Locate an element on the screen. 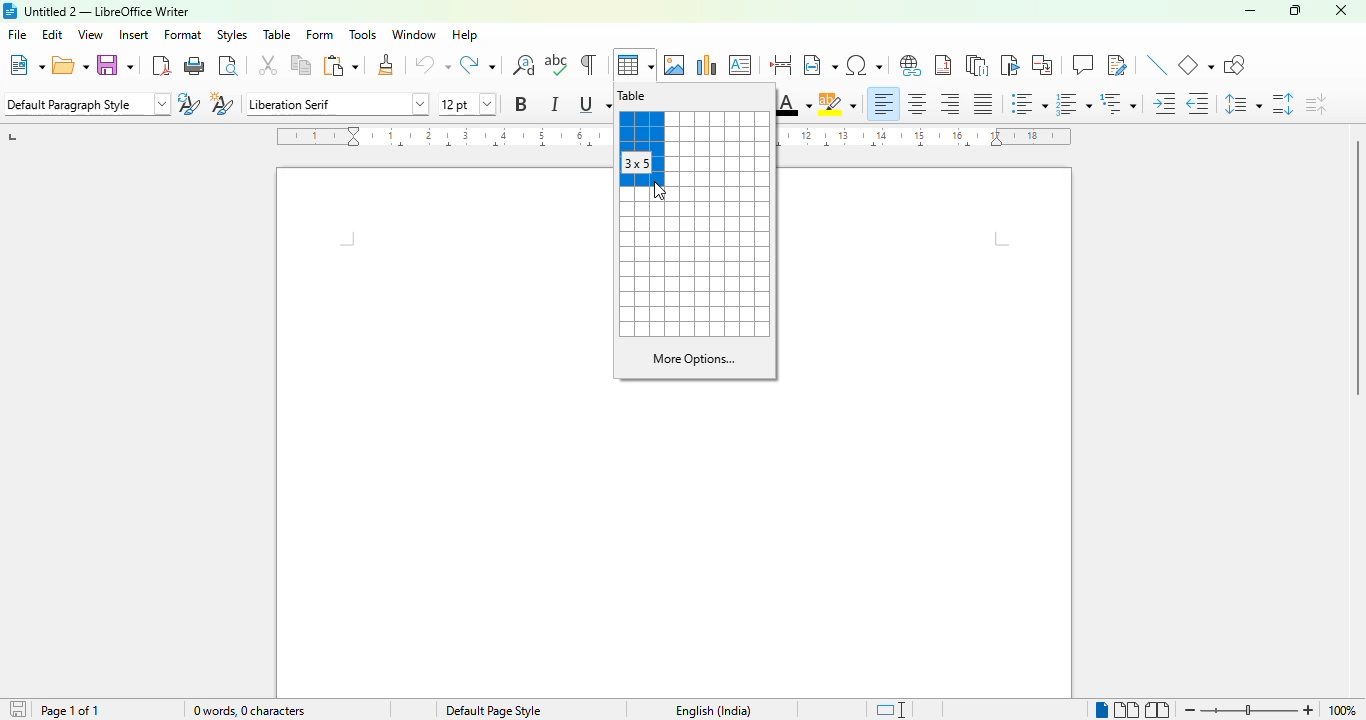 This screenshot has width=1366, height=720. zoom out is located at coordinates (1191, 710).